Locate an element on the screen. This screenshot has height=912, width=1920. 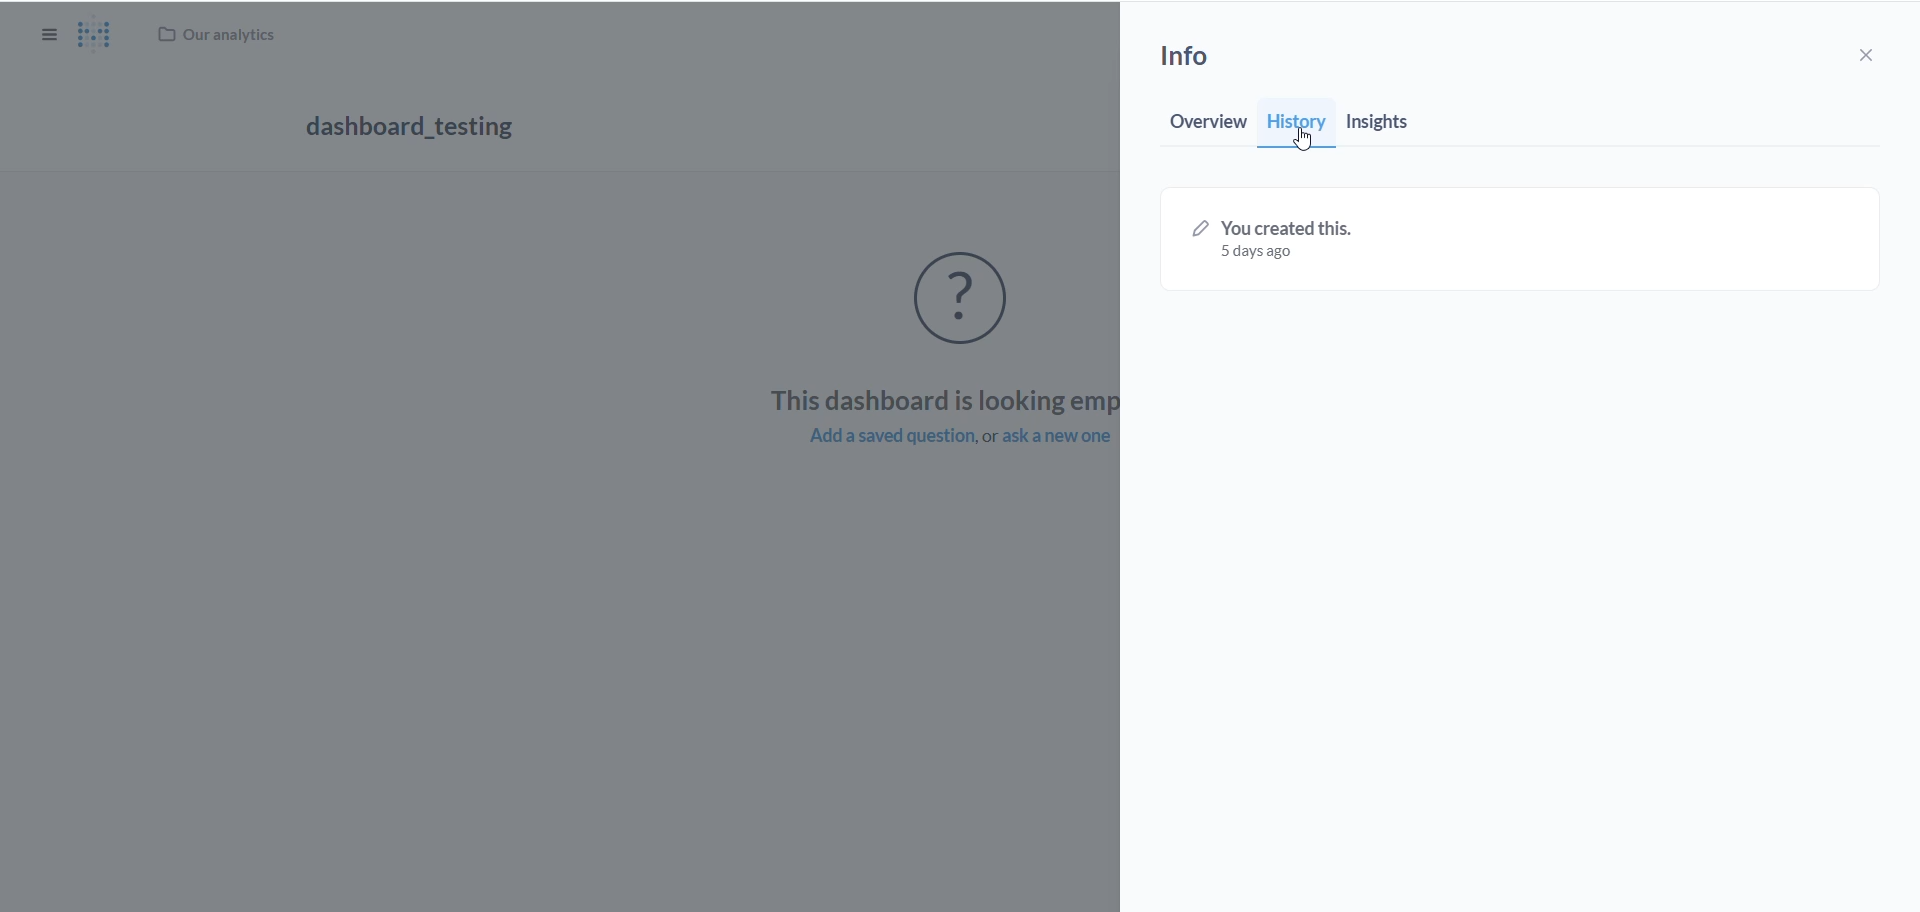
show/hide sidebar is located at coordinates (52, 38).